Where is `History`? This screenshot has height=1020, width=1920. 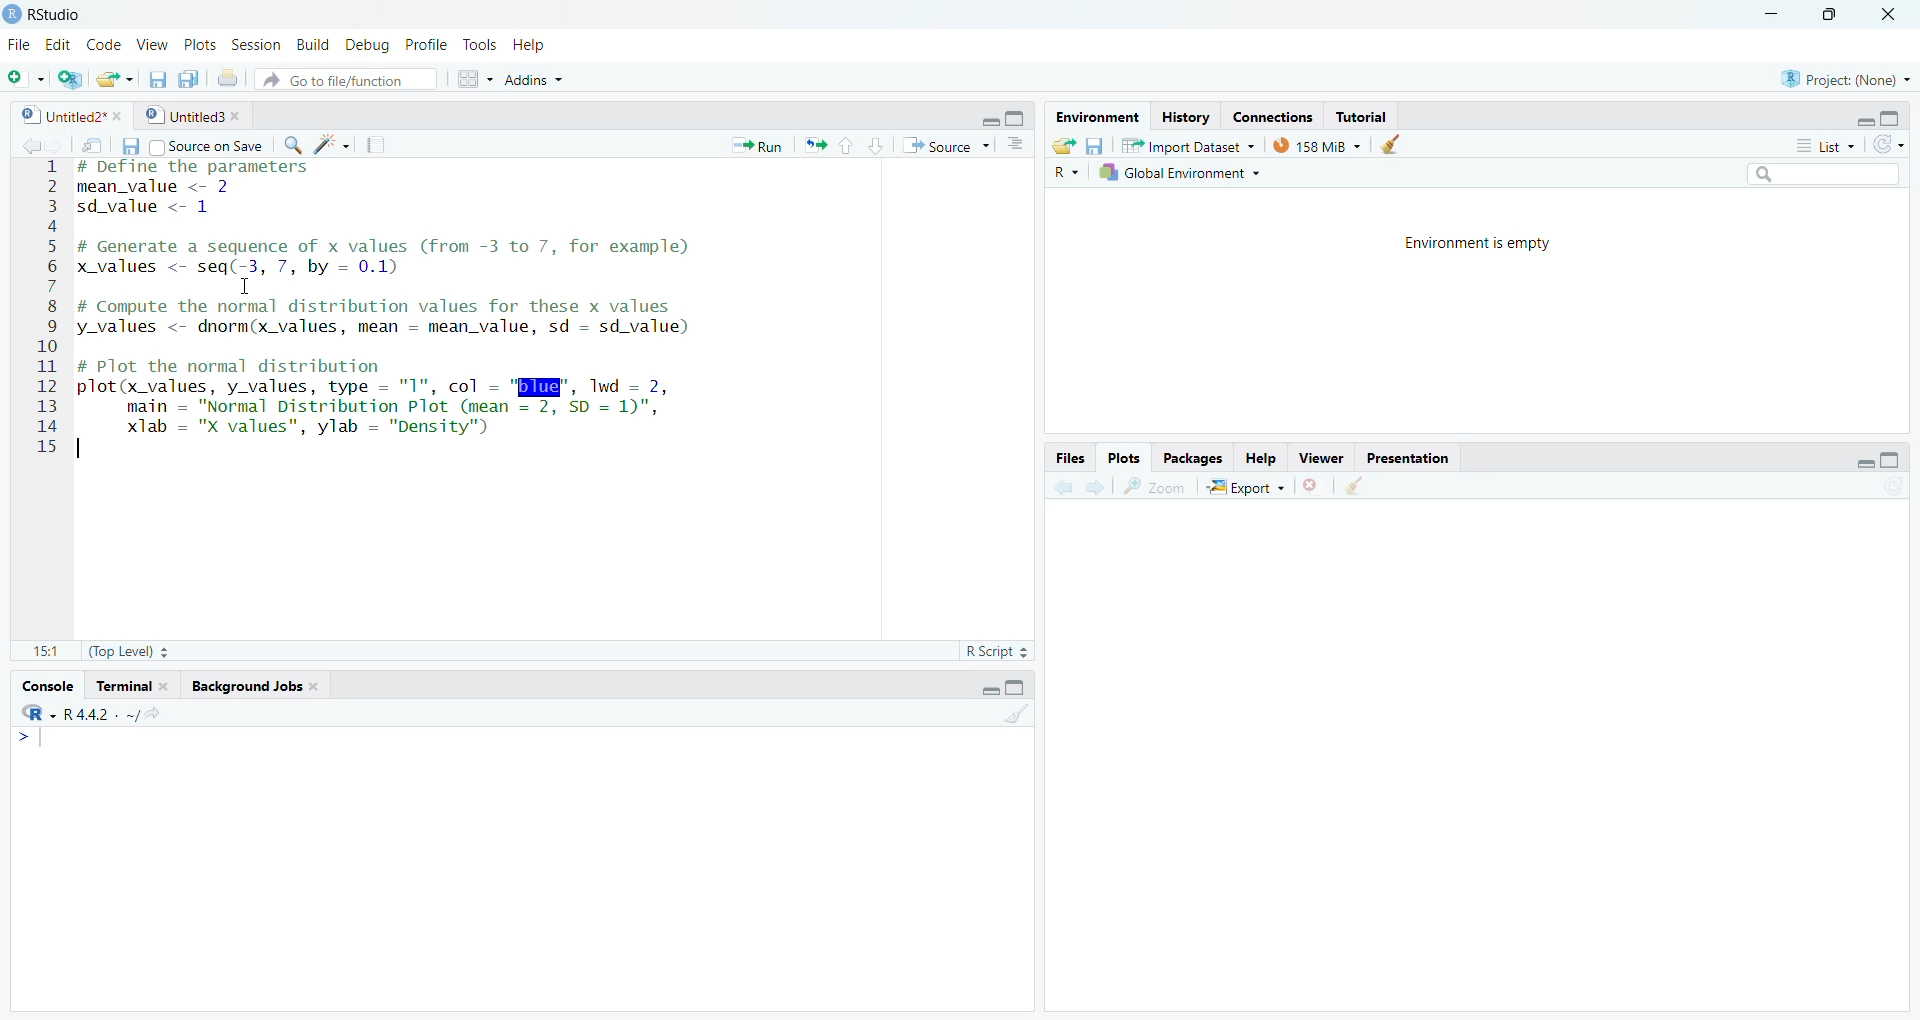
History is located at coordinates (1183, 116).